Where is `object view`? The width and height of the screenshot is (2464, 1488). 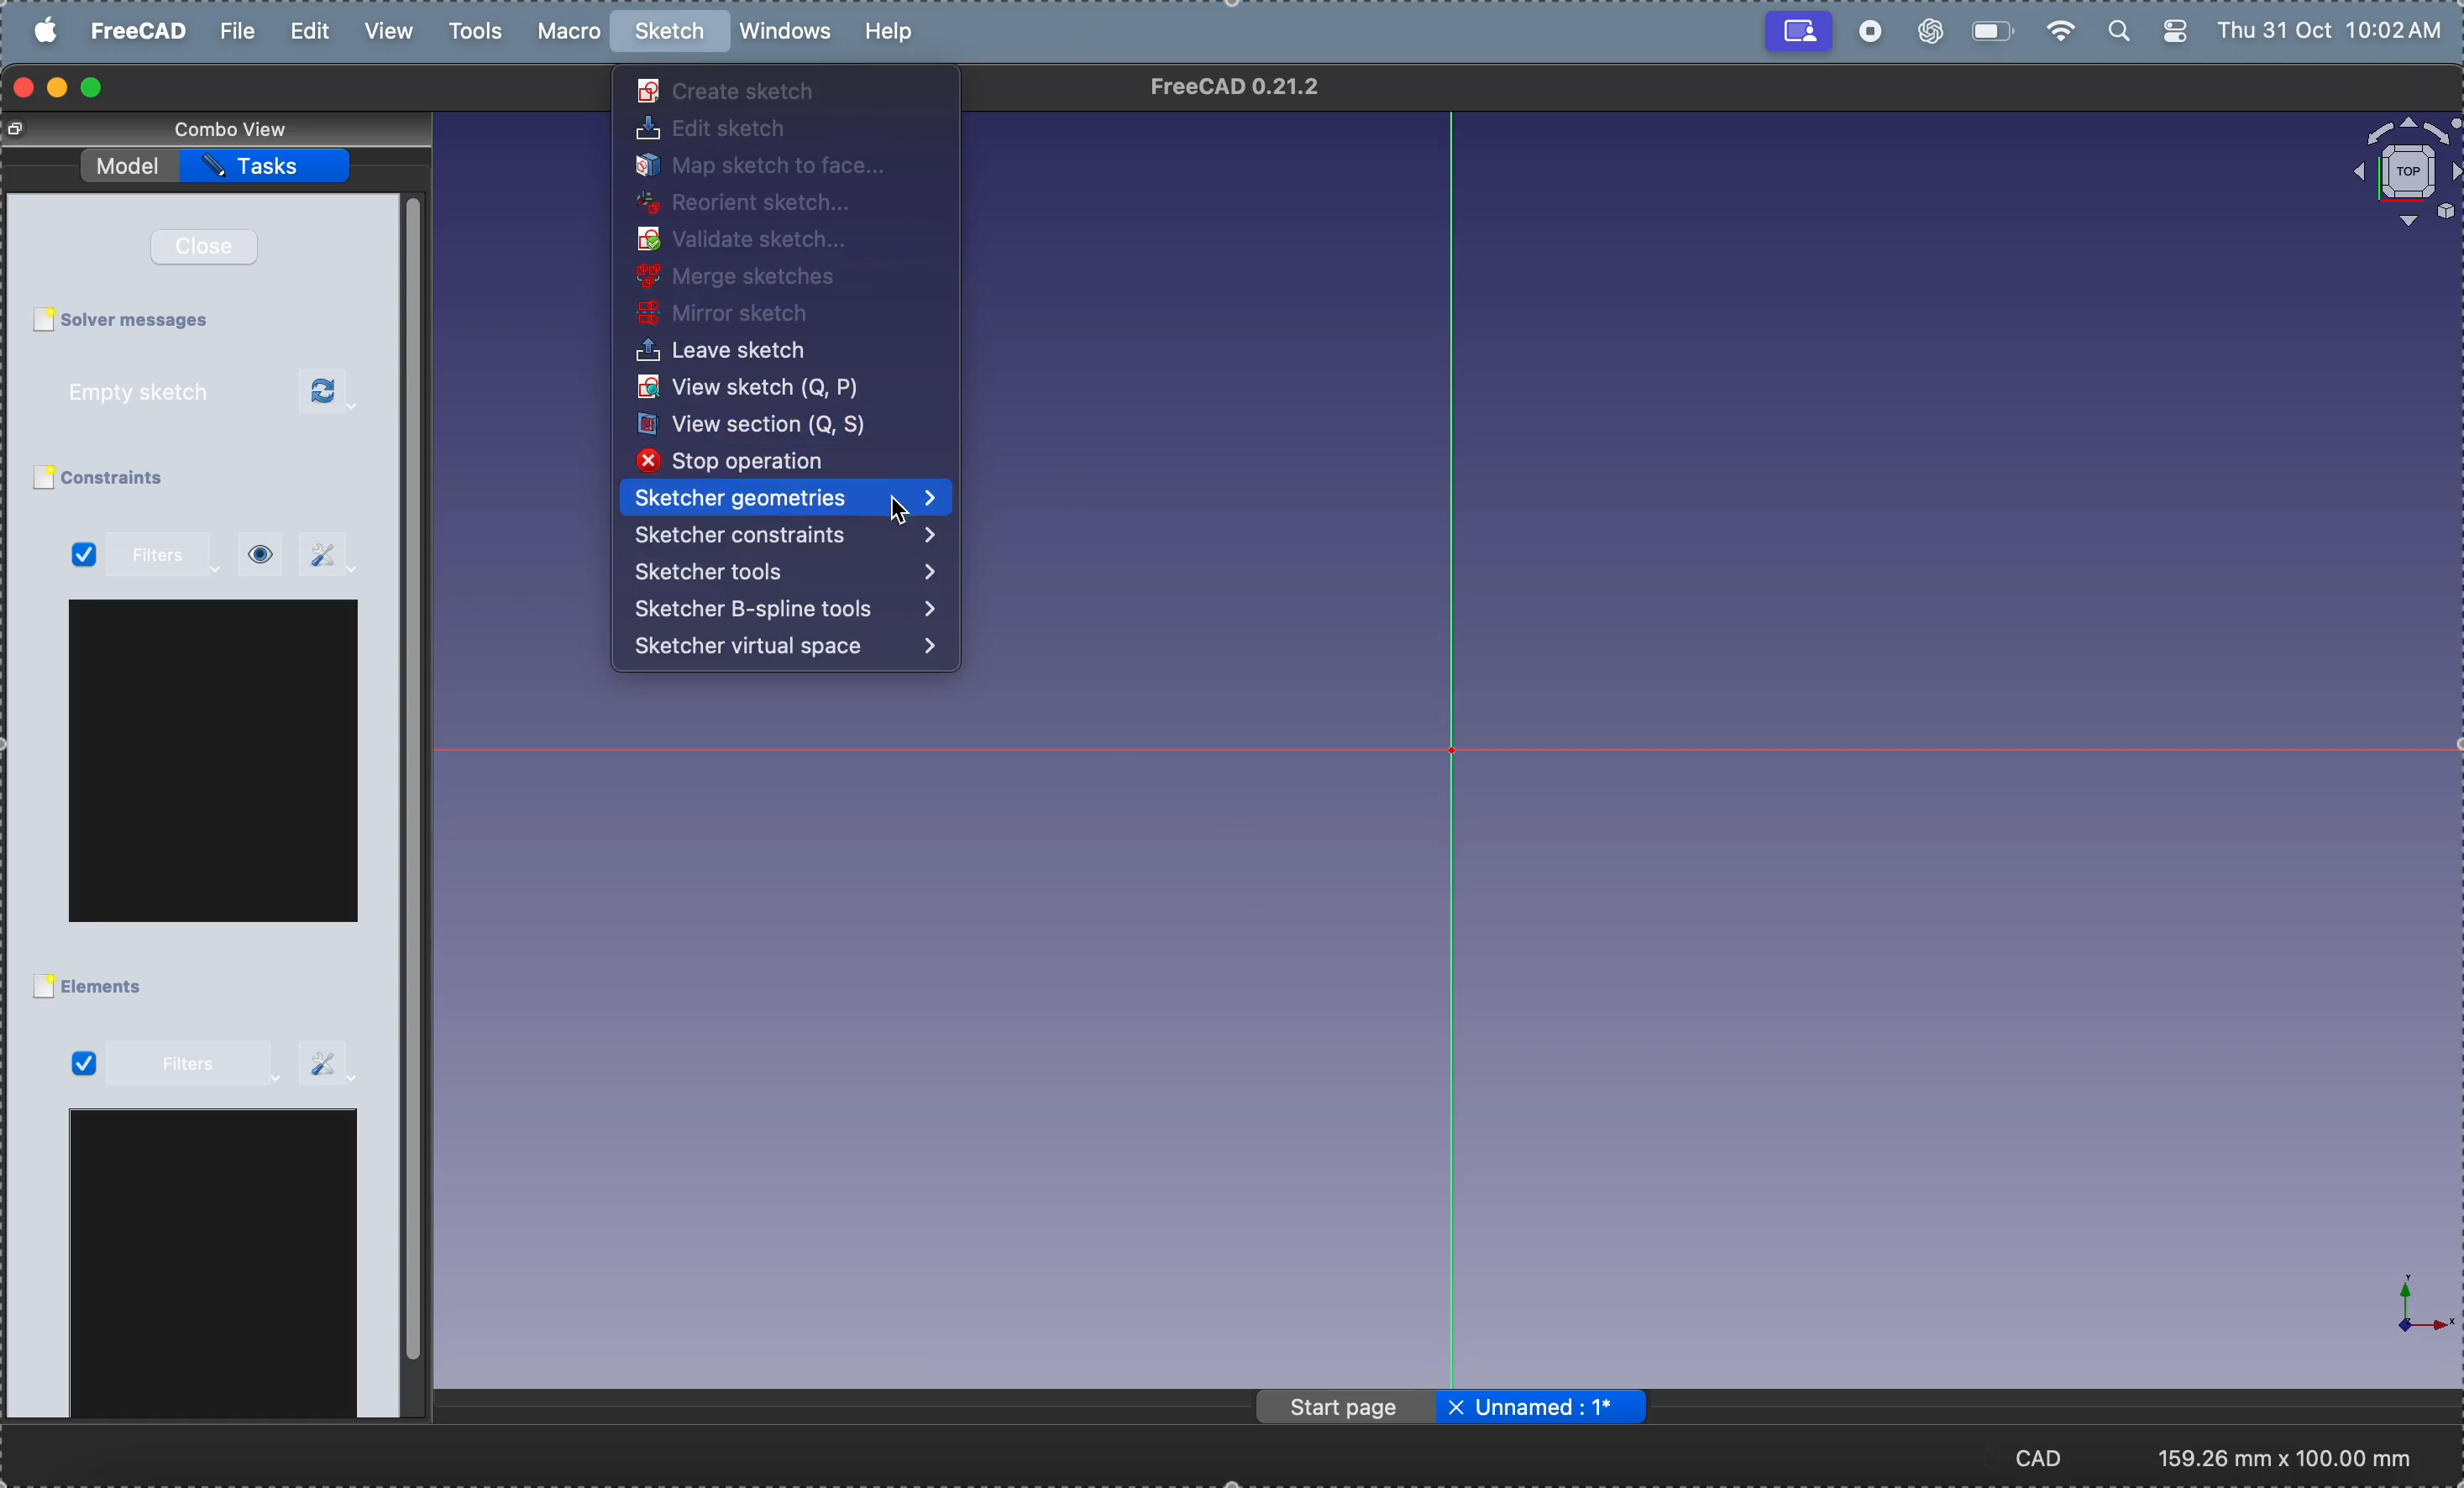 object view is located at coordinates (2403, 172).